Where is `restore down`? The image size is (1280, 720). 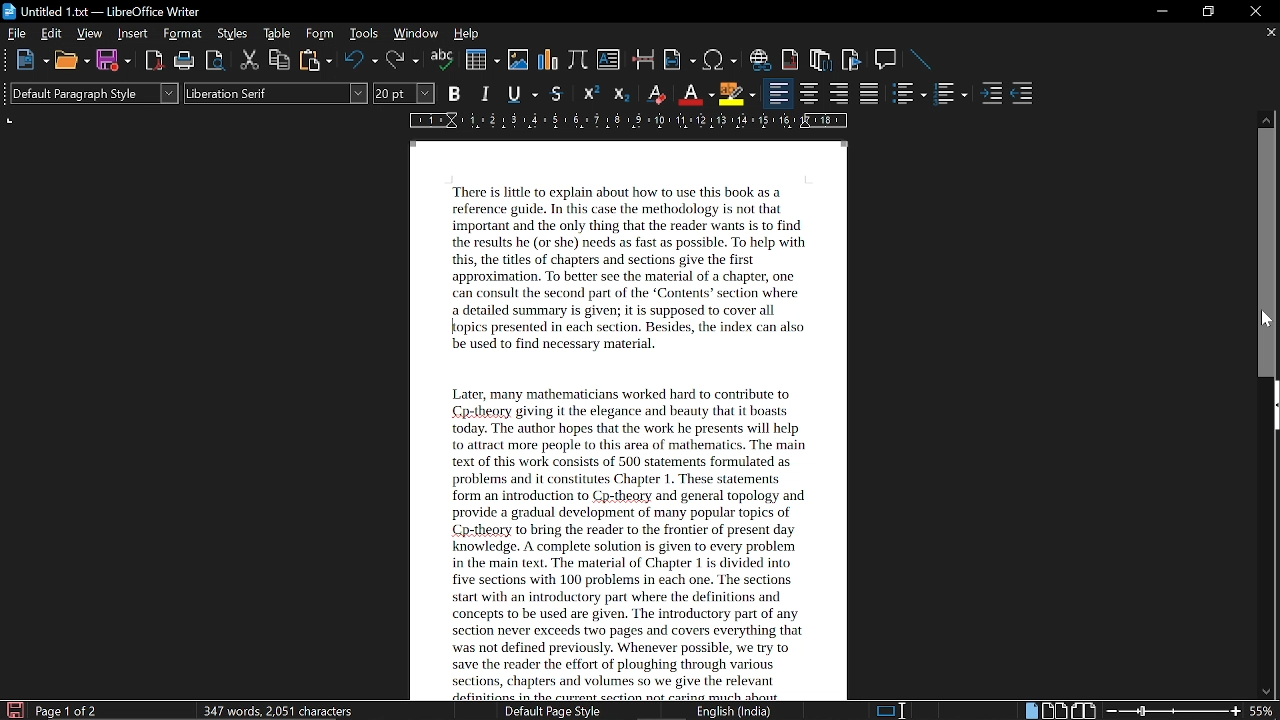 restore down is located at coordinates (1206, 12).